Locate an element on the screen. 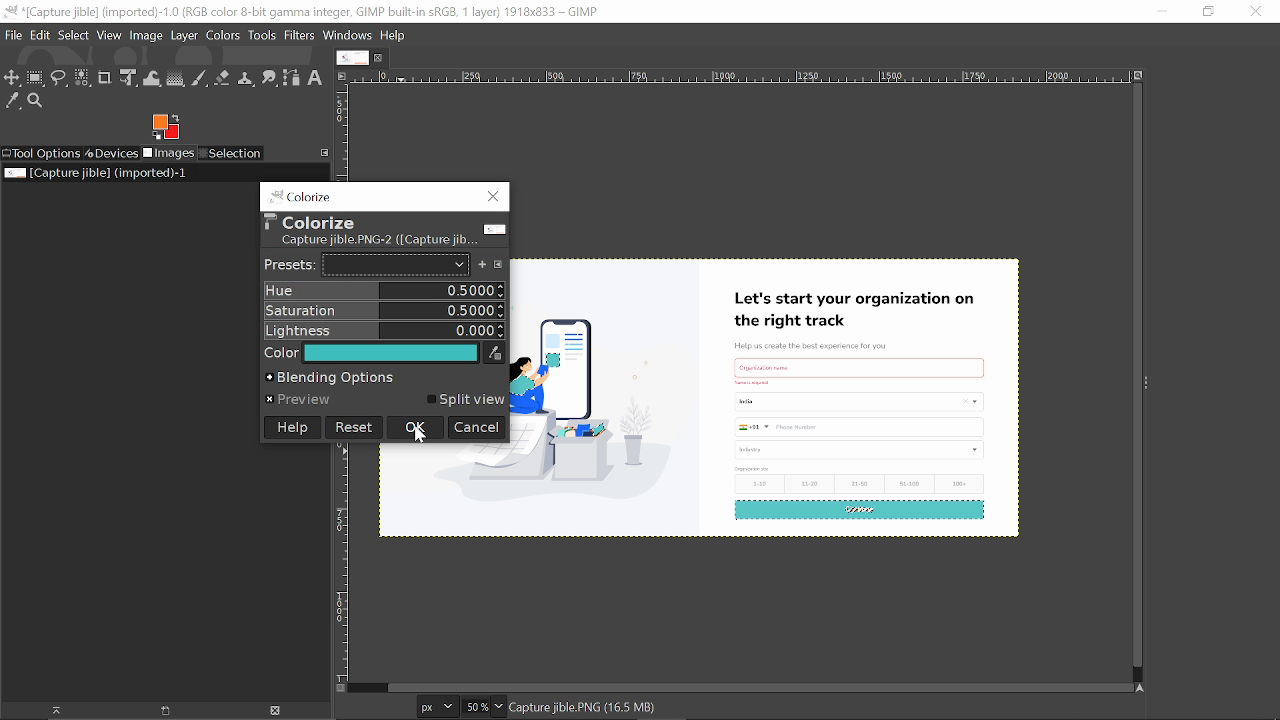  Help is located at coordinates (291, 427).